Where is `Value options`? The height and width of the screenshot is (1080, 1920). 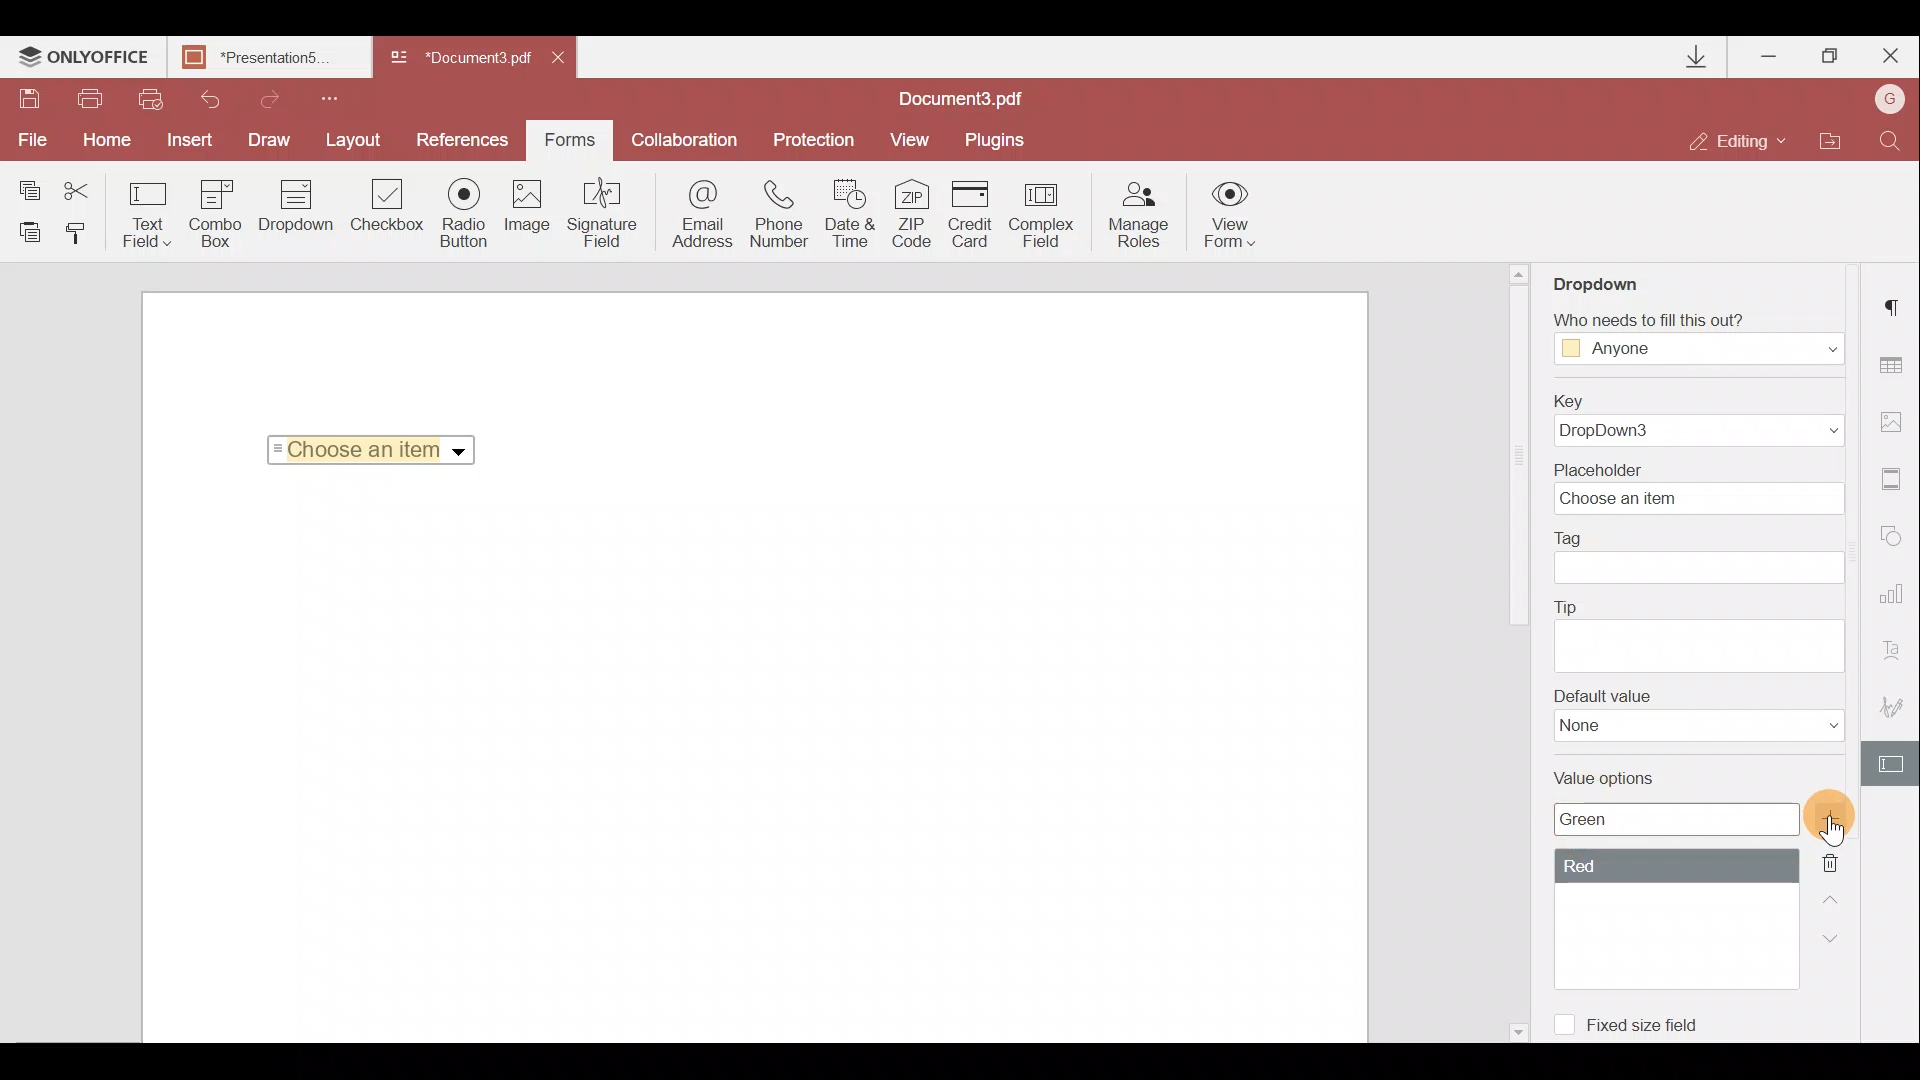 Value options is located at coordinates (1674, 873).